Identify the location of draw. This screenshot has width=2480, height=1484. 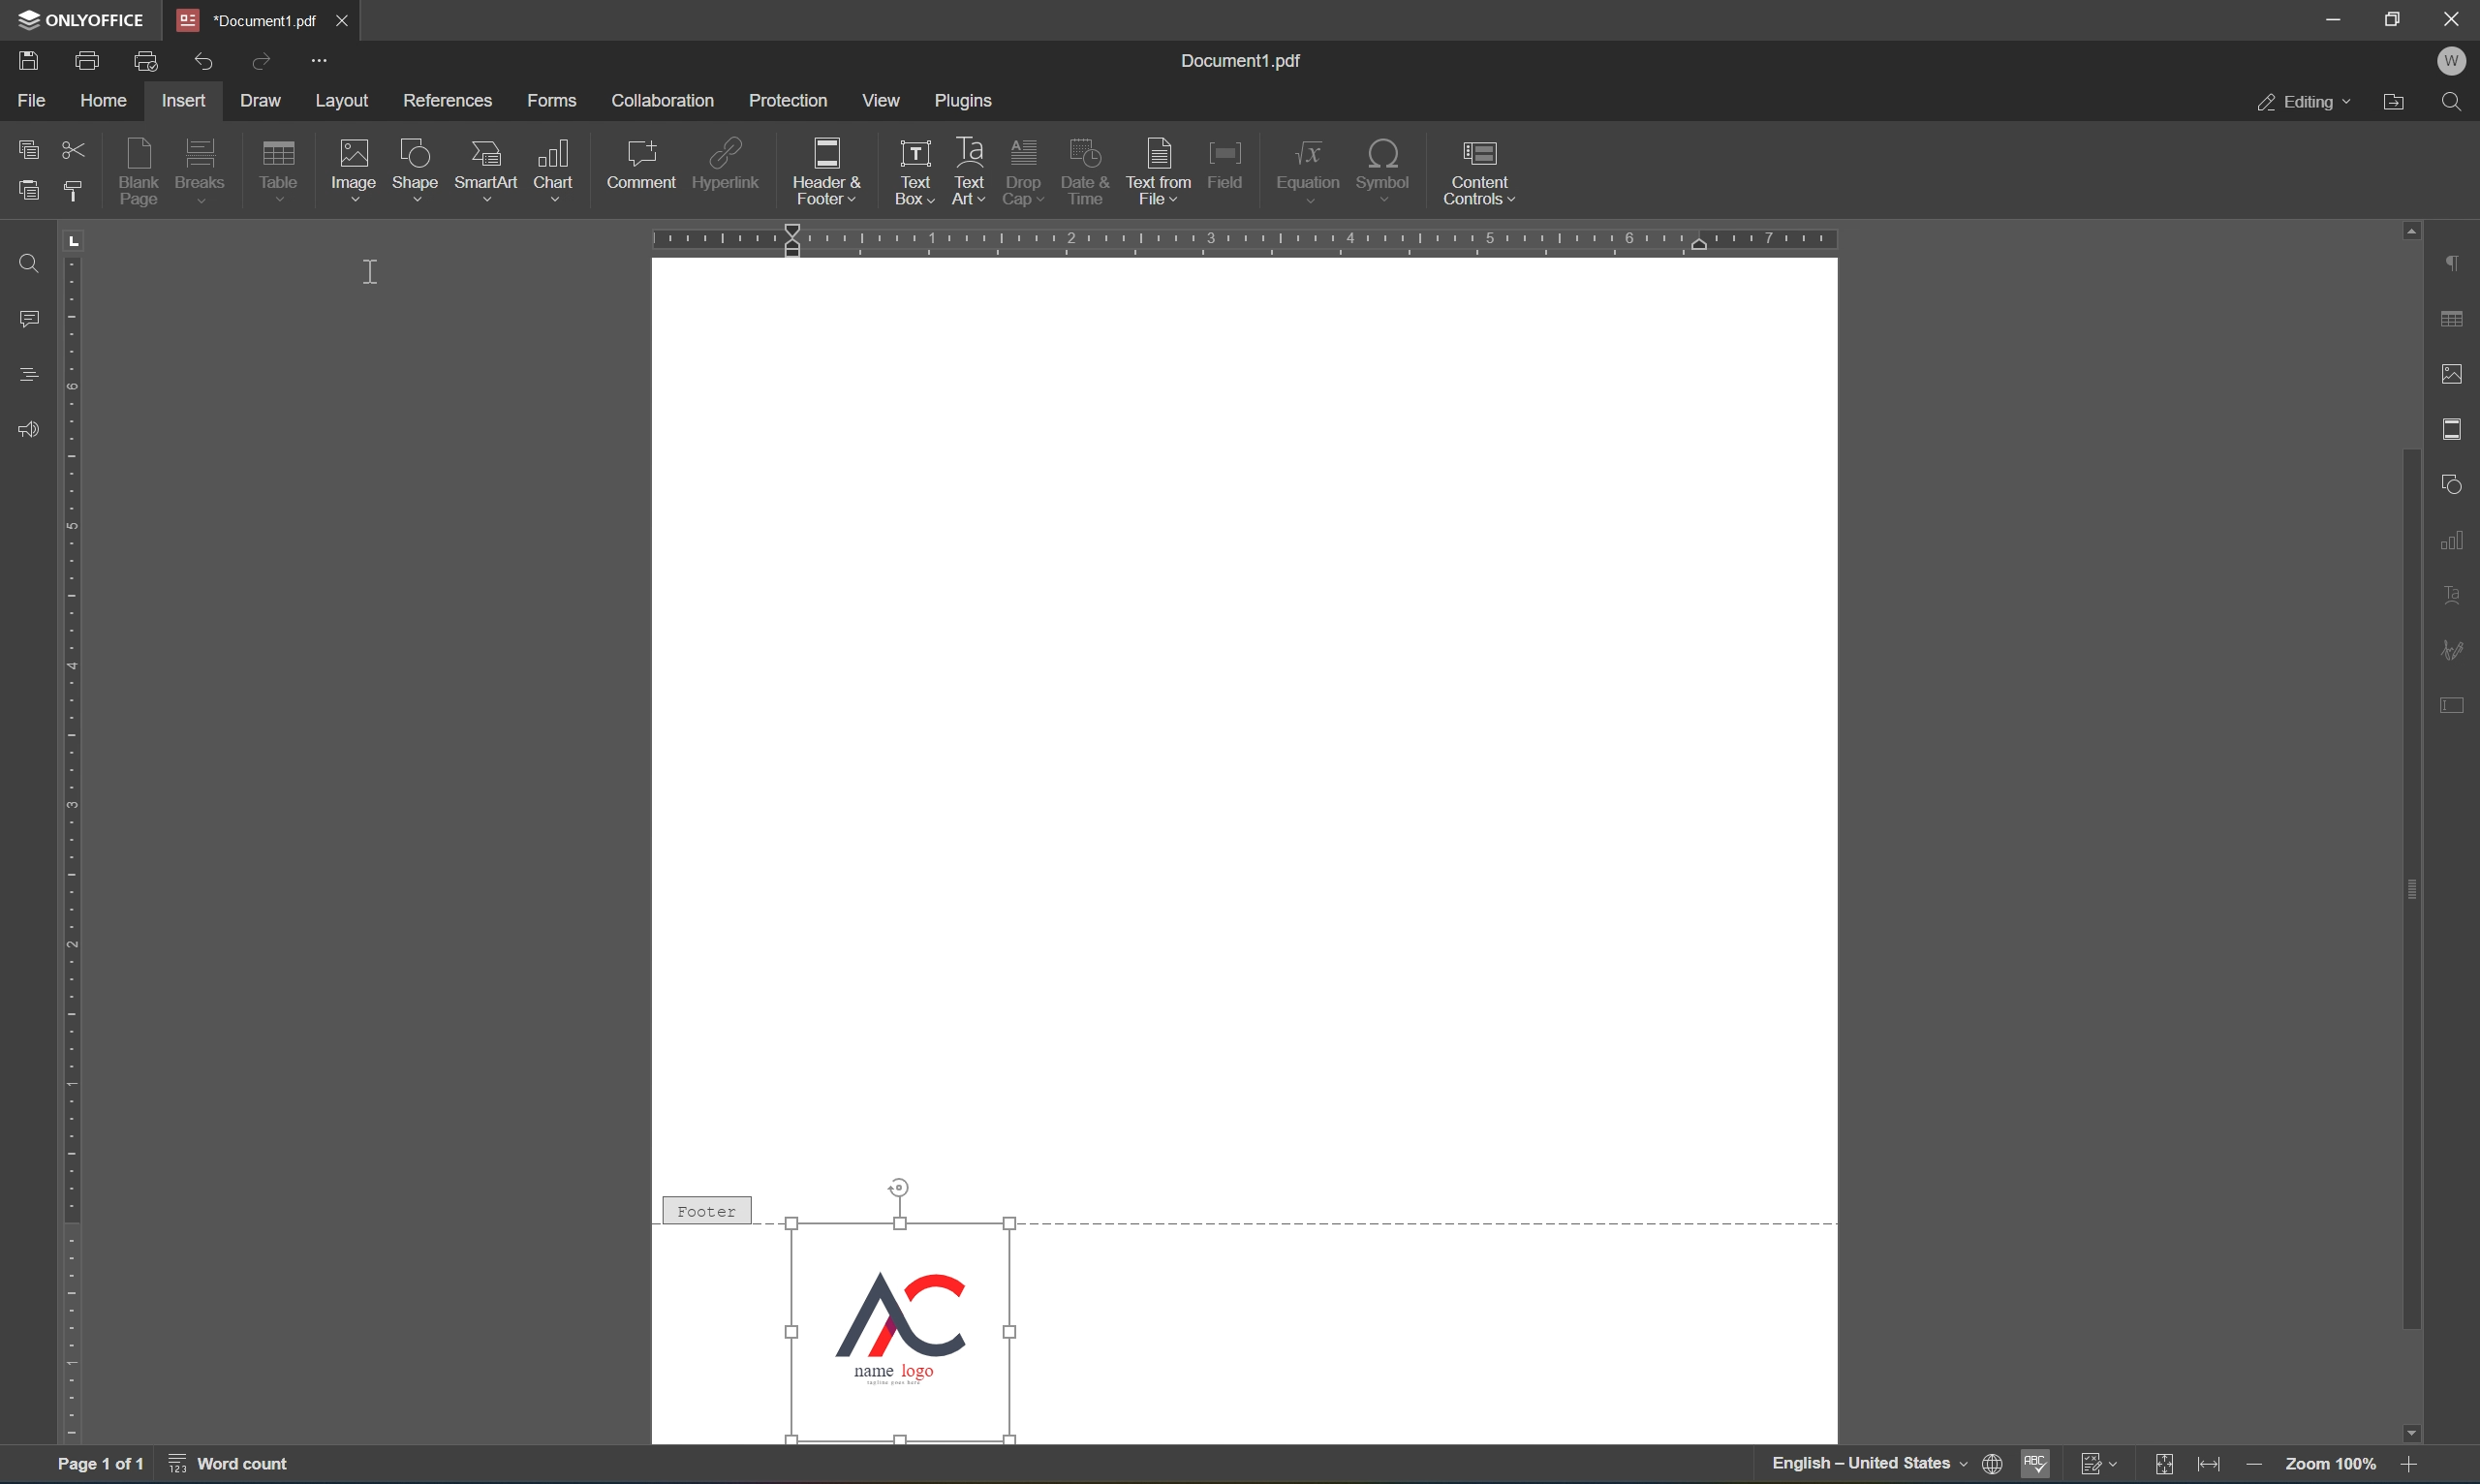
(270, 101).